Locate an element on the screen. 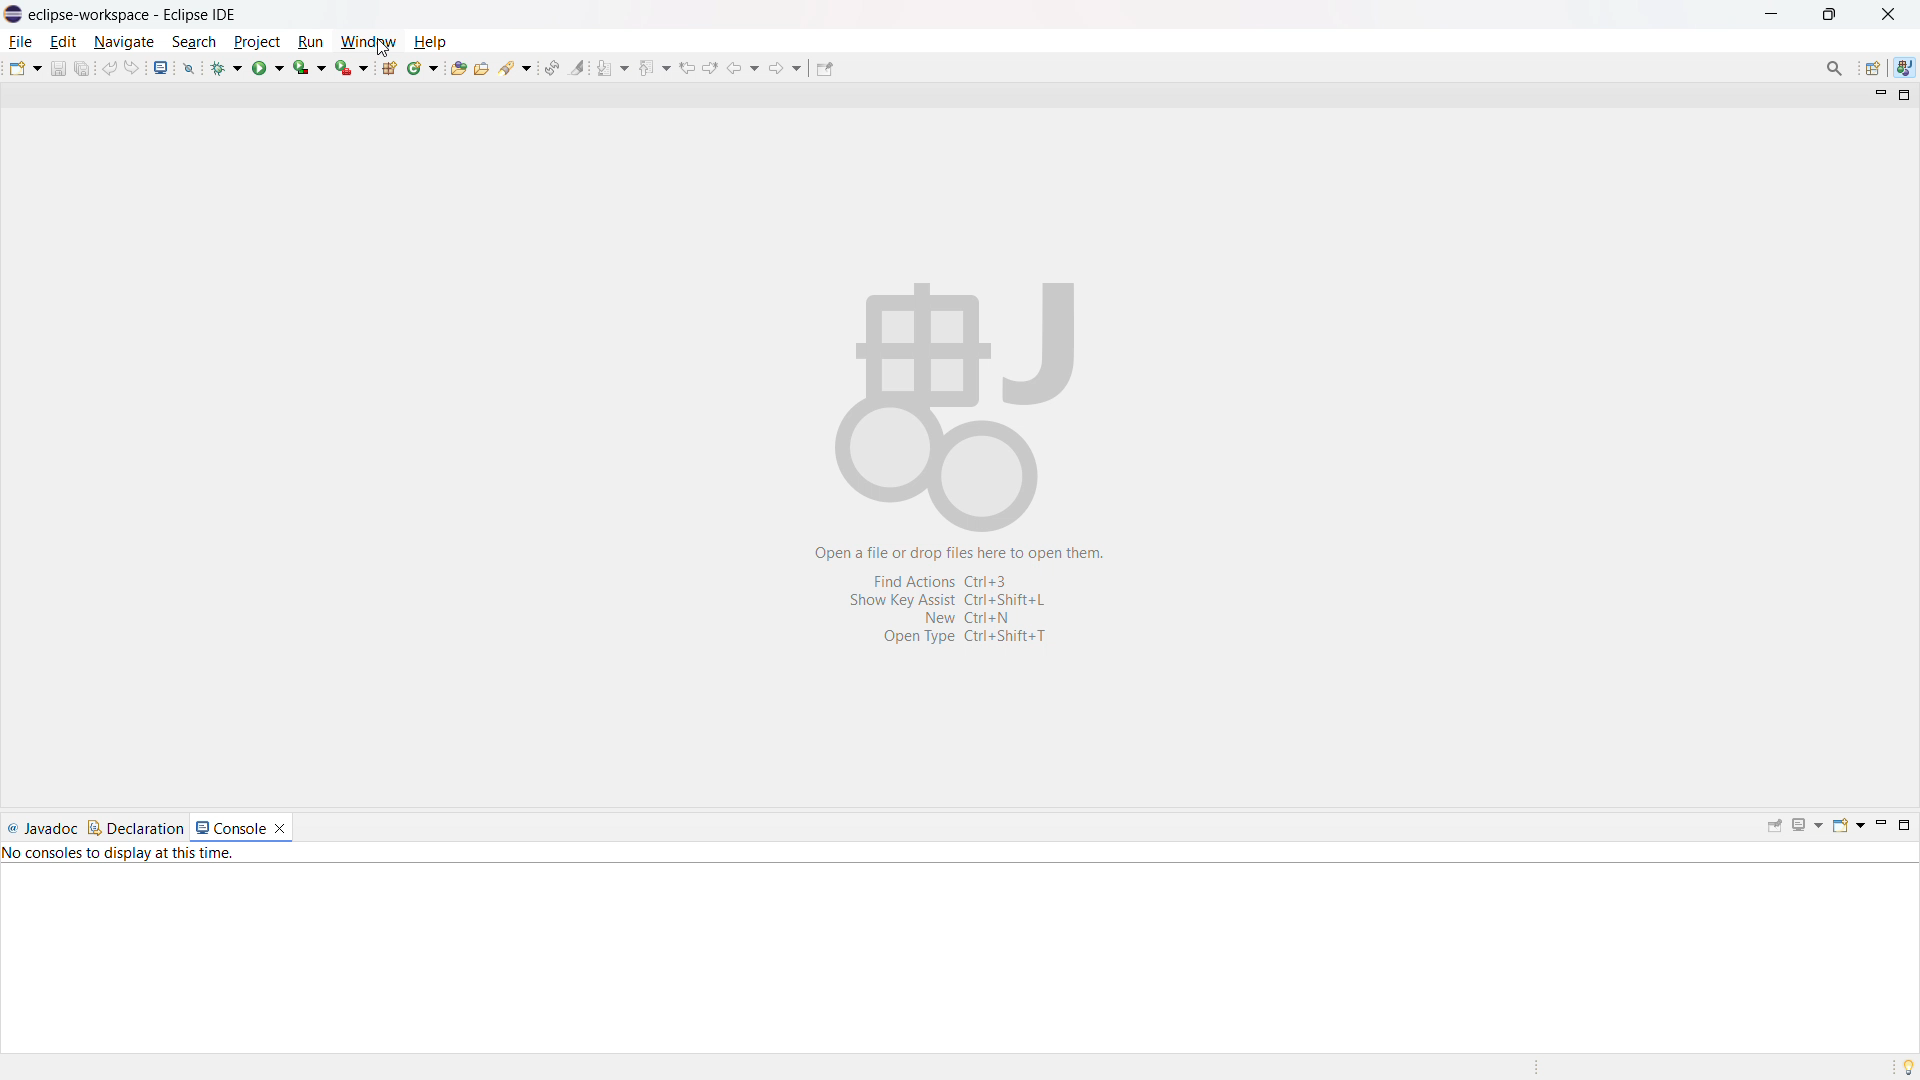 The width and height of the screenshot is (1920, 1080). redo is located at coordinates (131, 66).